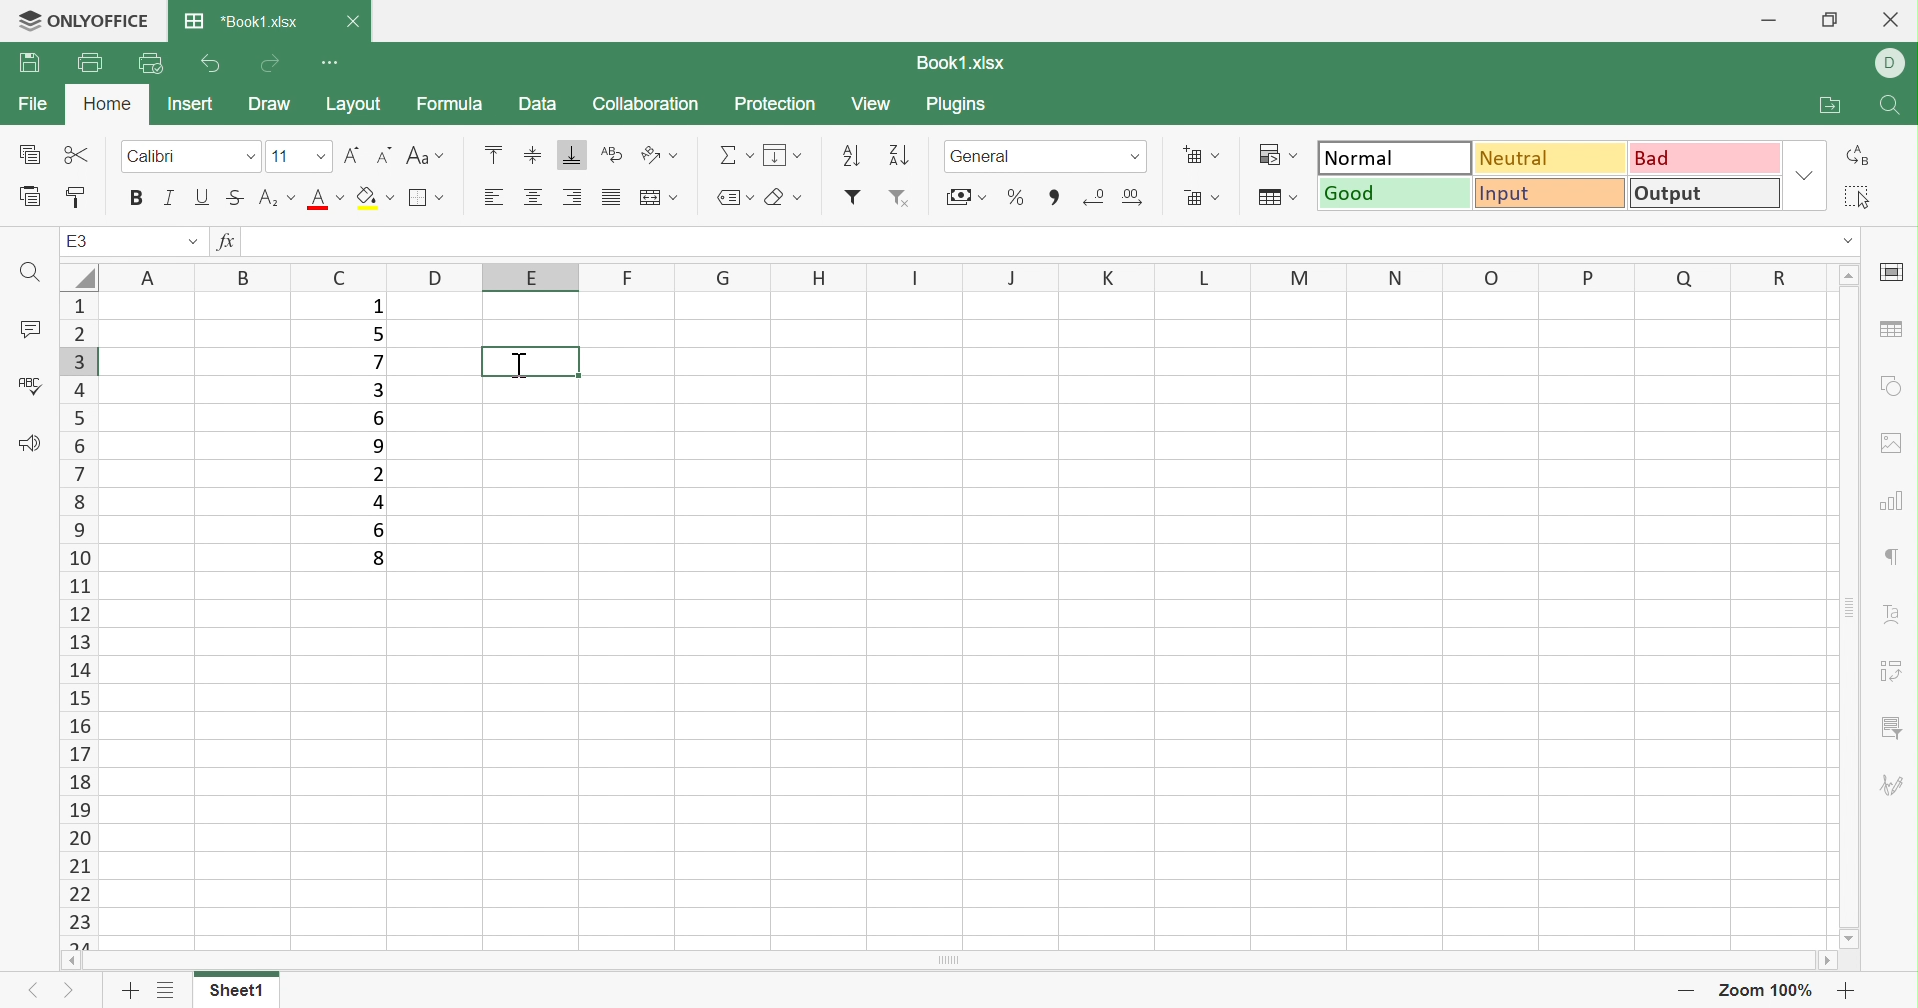 Image resolution: width=1918 pixels, height=1008 pixels. What do you see at coordinates (1769, 21) in the screenshot?
I see `Minimize` at bounding box center [1769, 21].